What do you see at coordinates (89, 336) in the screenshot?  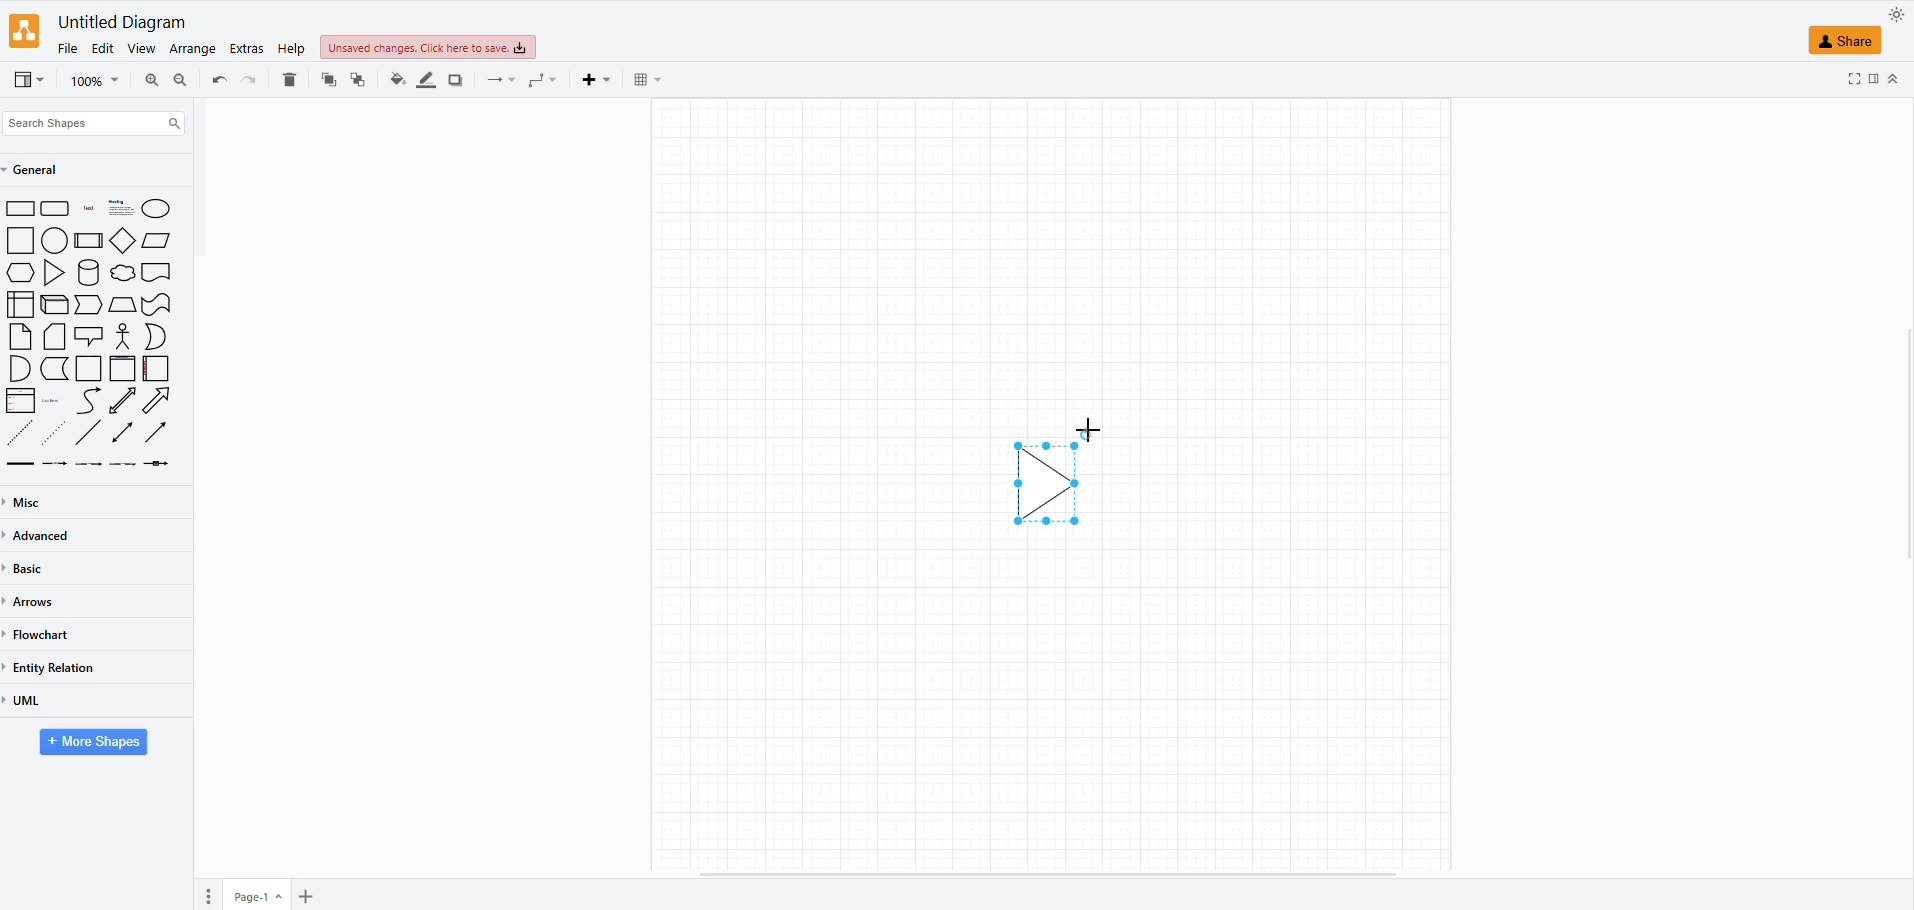 I see `Chat Icon` at bounding box center [89, 336].